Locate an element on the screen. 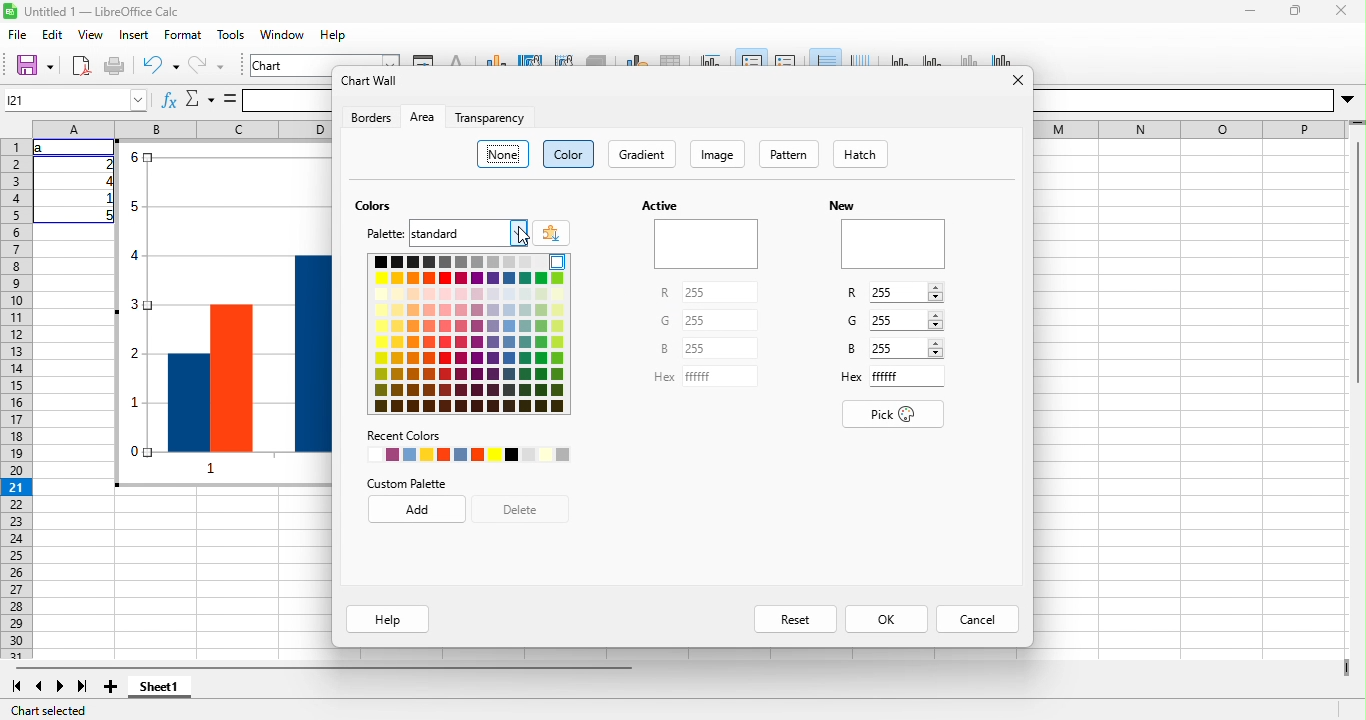 The height and width of the screenshot is (720, 1366). transparency is located at coordinates (490, 117).